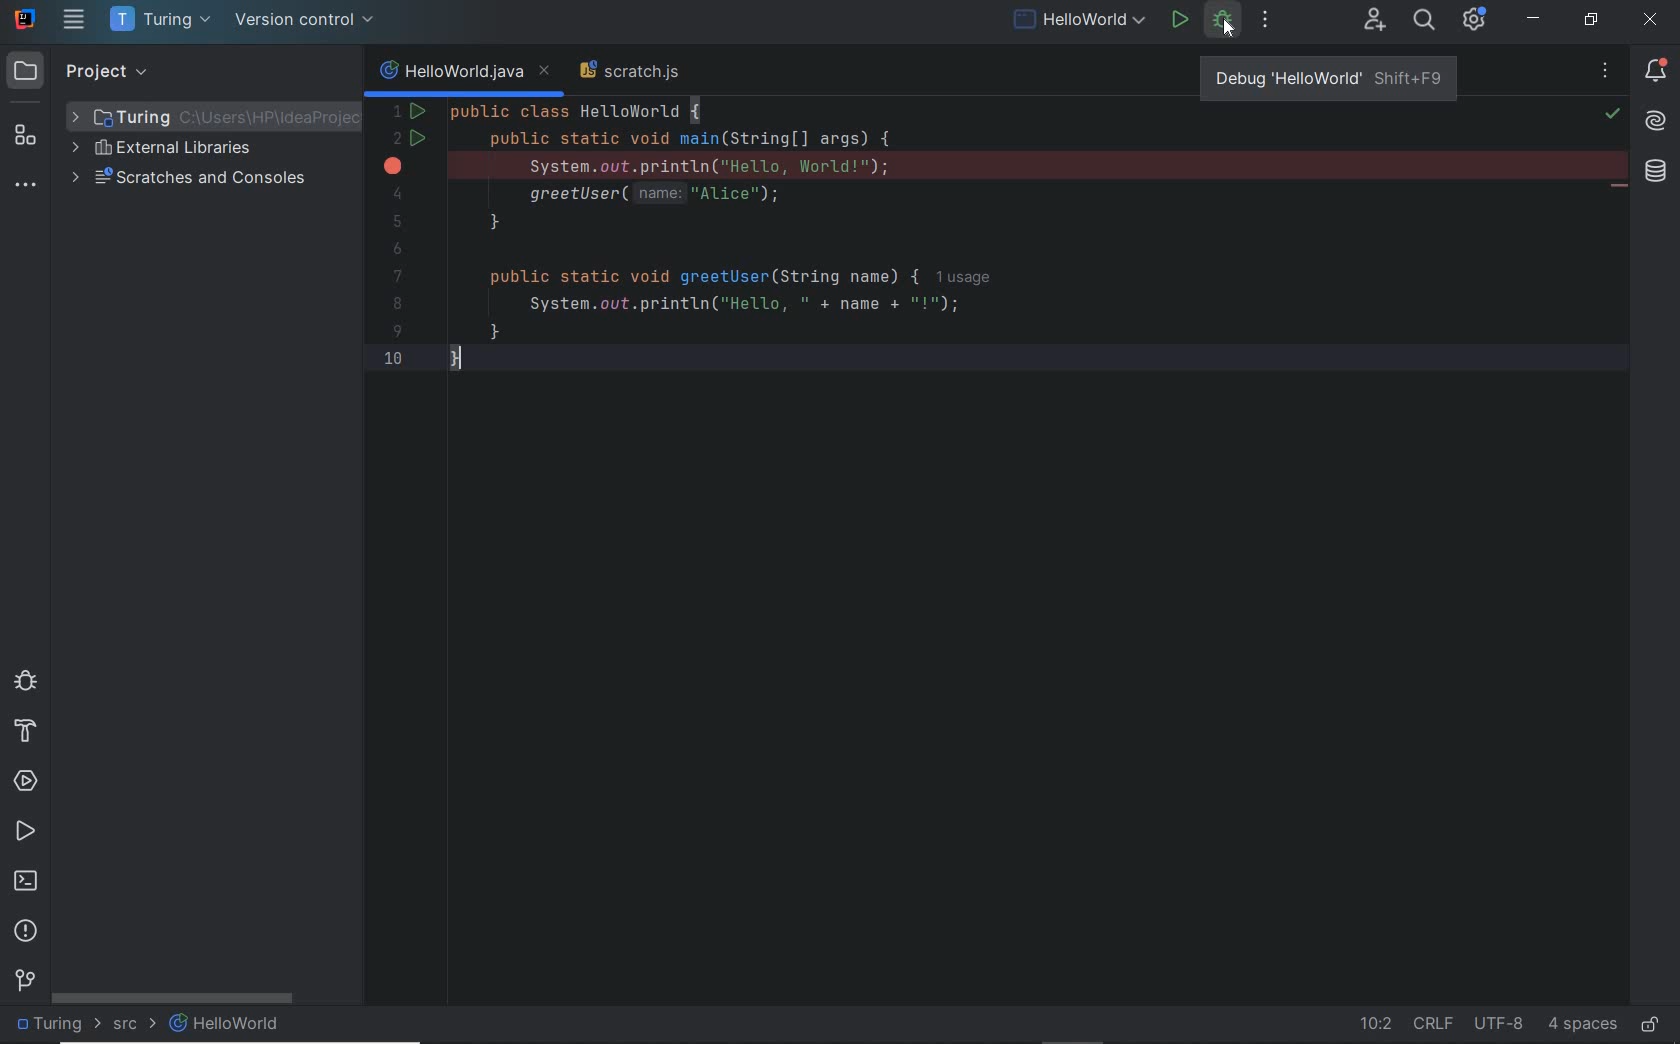 Image resolution: width=1680 pixels, height=1044 pixels. Describe the element at coordinates (127, 1025) in the screenshot. I see `src` at that location.